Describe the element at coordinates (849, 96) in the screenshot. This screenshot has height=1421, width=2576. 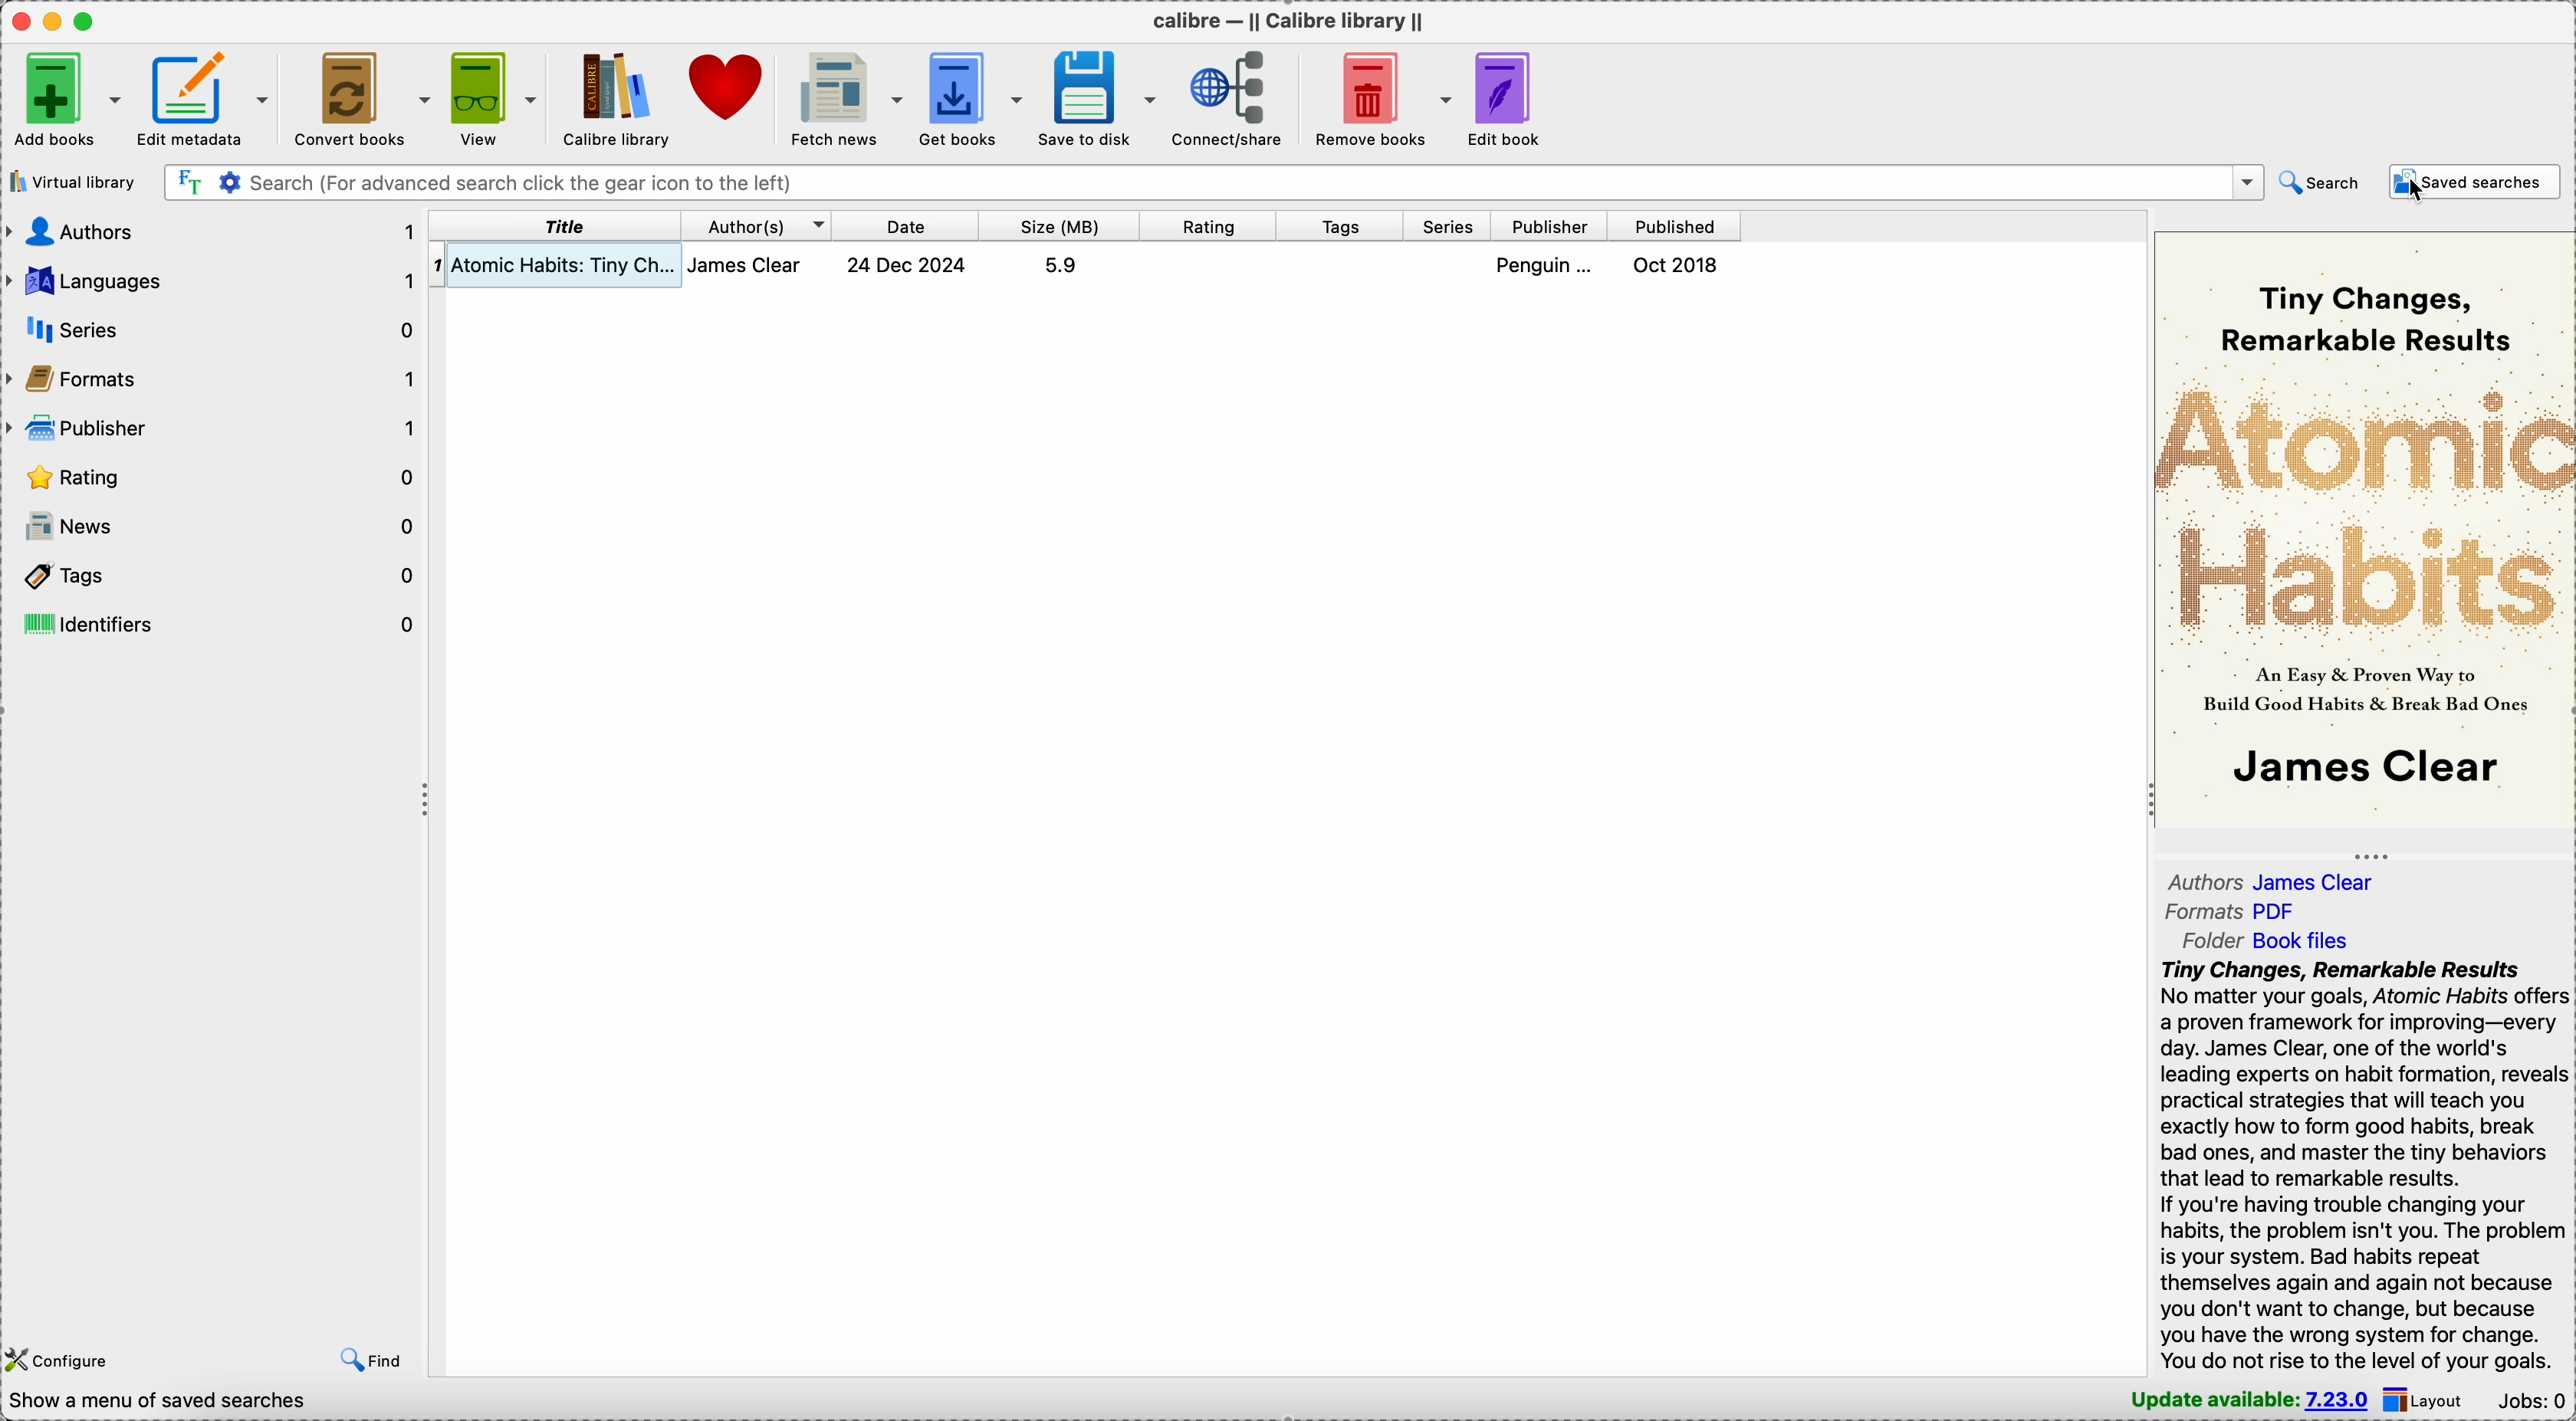
I see `fetch news` at that location.